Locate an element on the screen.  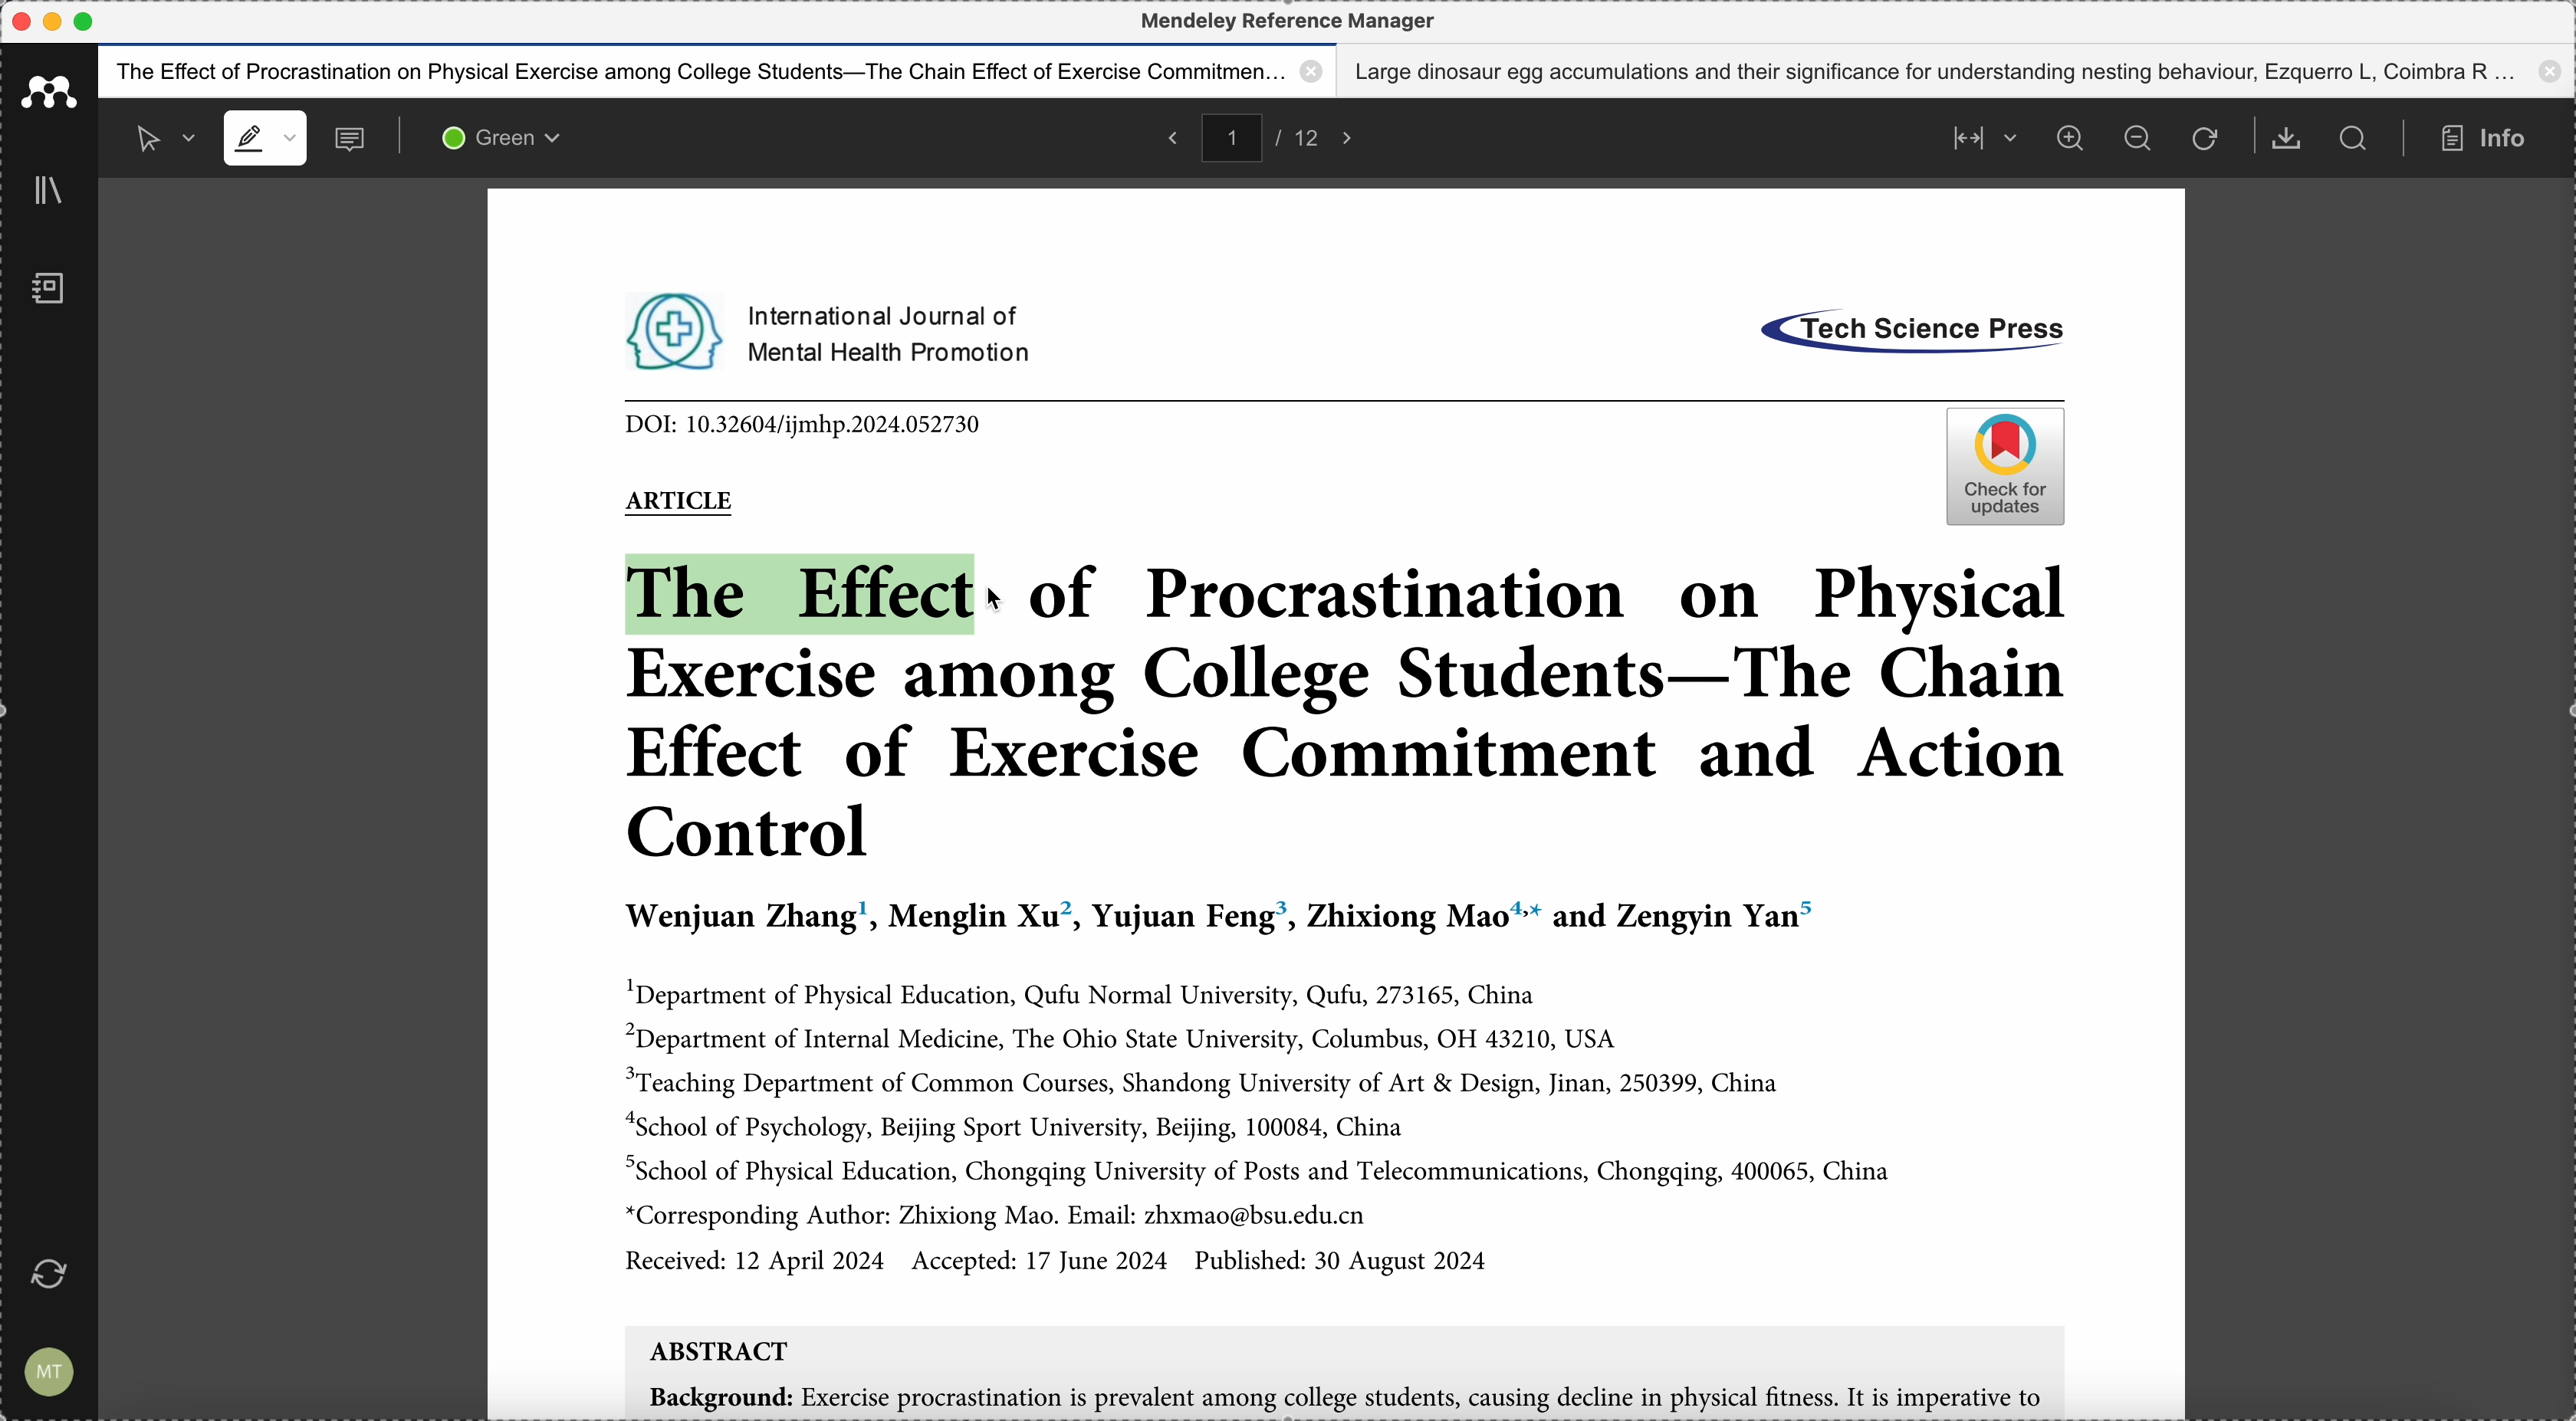
foward is located at coordinates (1354, 136).